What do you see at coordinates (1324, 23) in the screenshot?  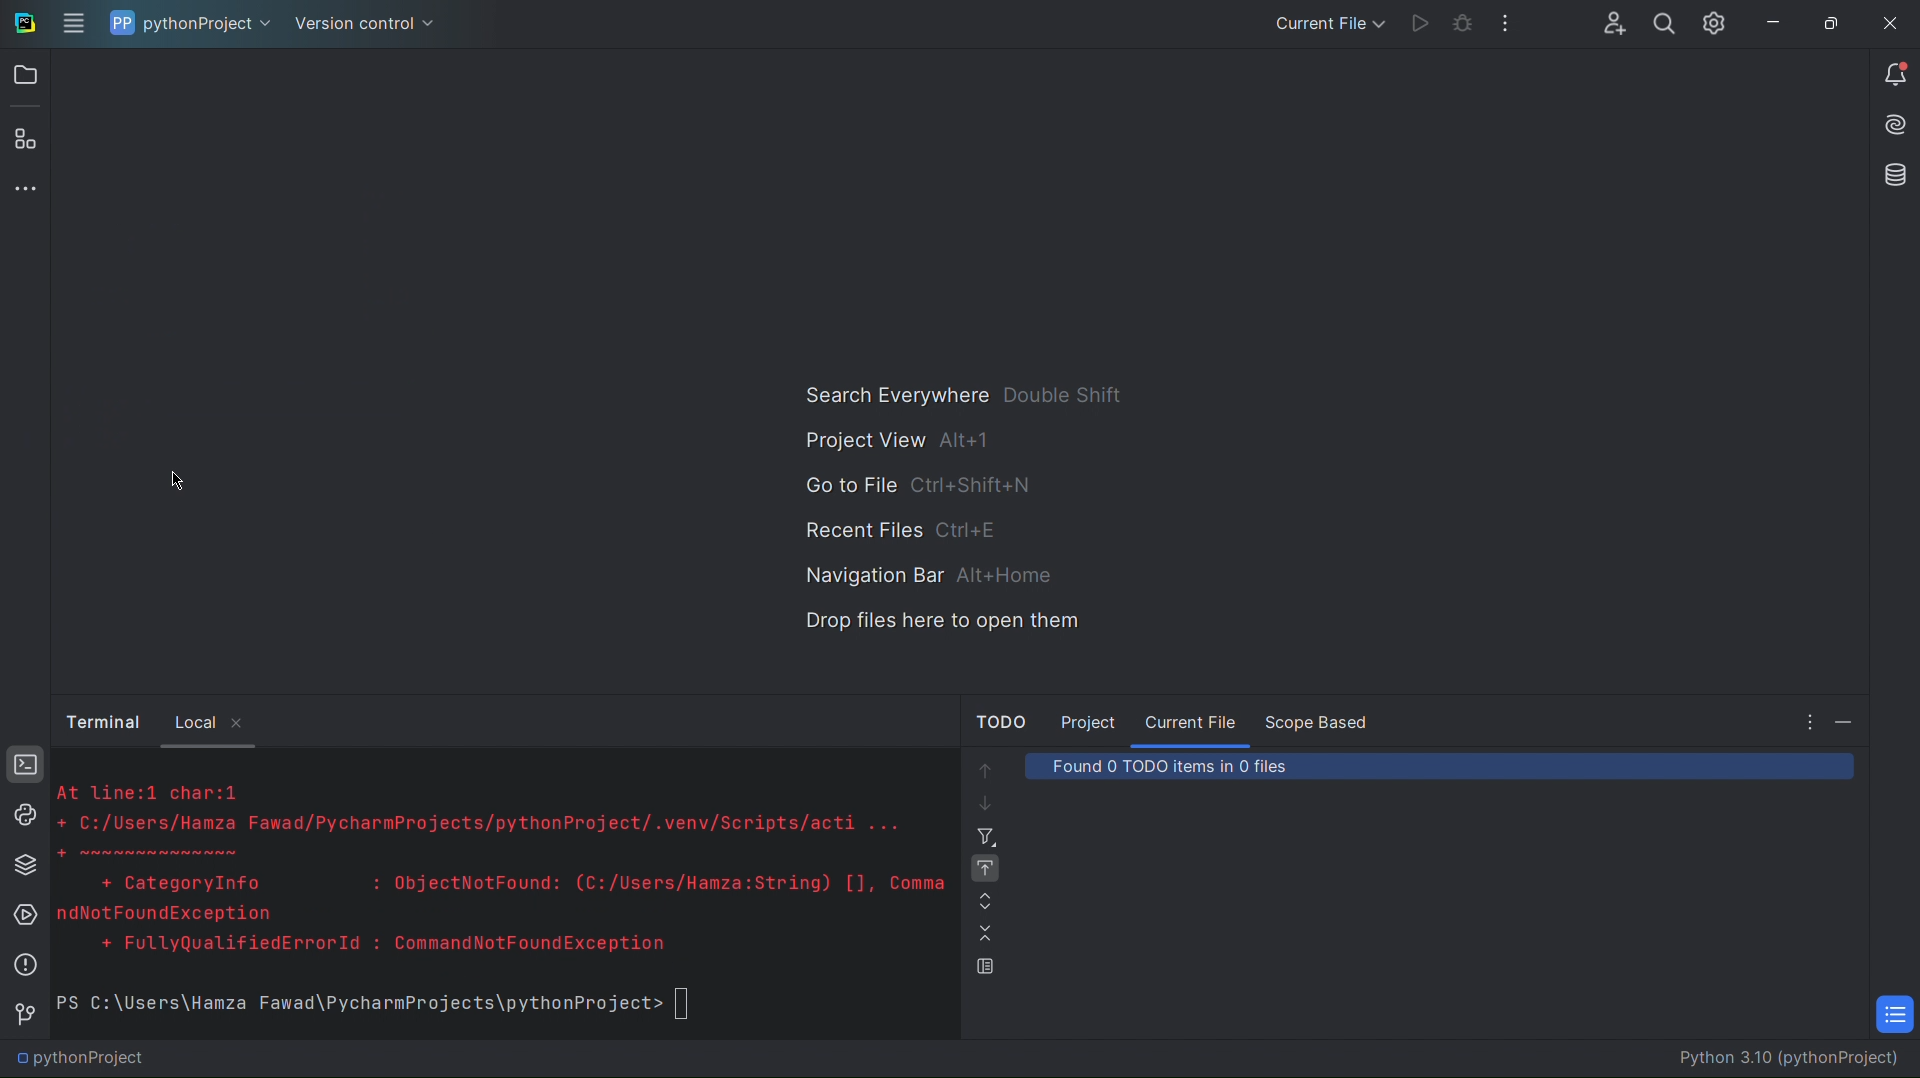 I see `Current File` at bounding box center [1324, 23].